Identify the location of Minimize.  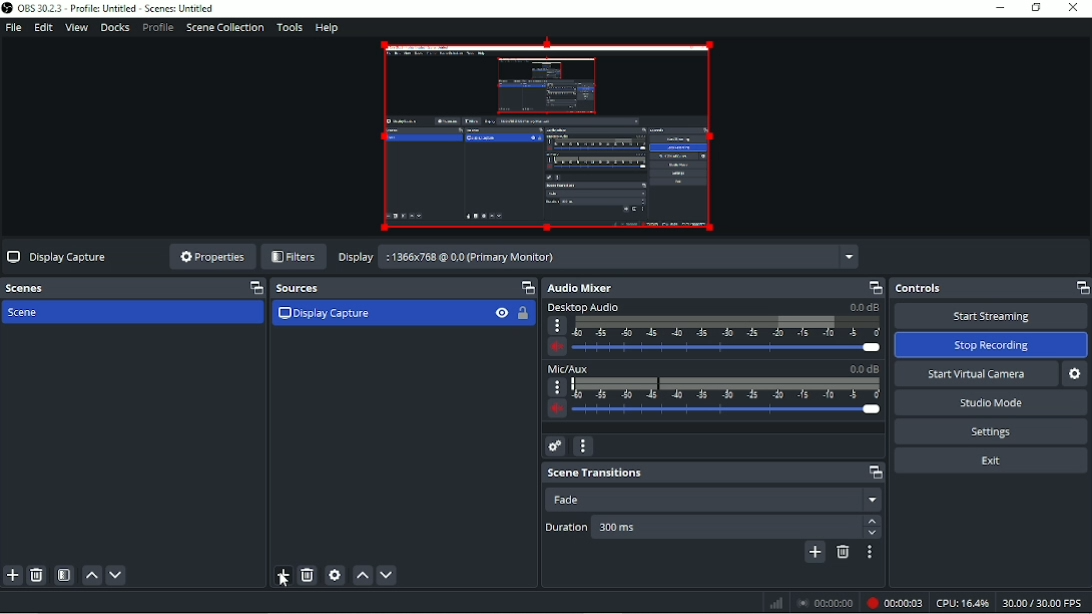
(998, 8).